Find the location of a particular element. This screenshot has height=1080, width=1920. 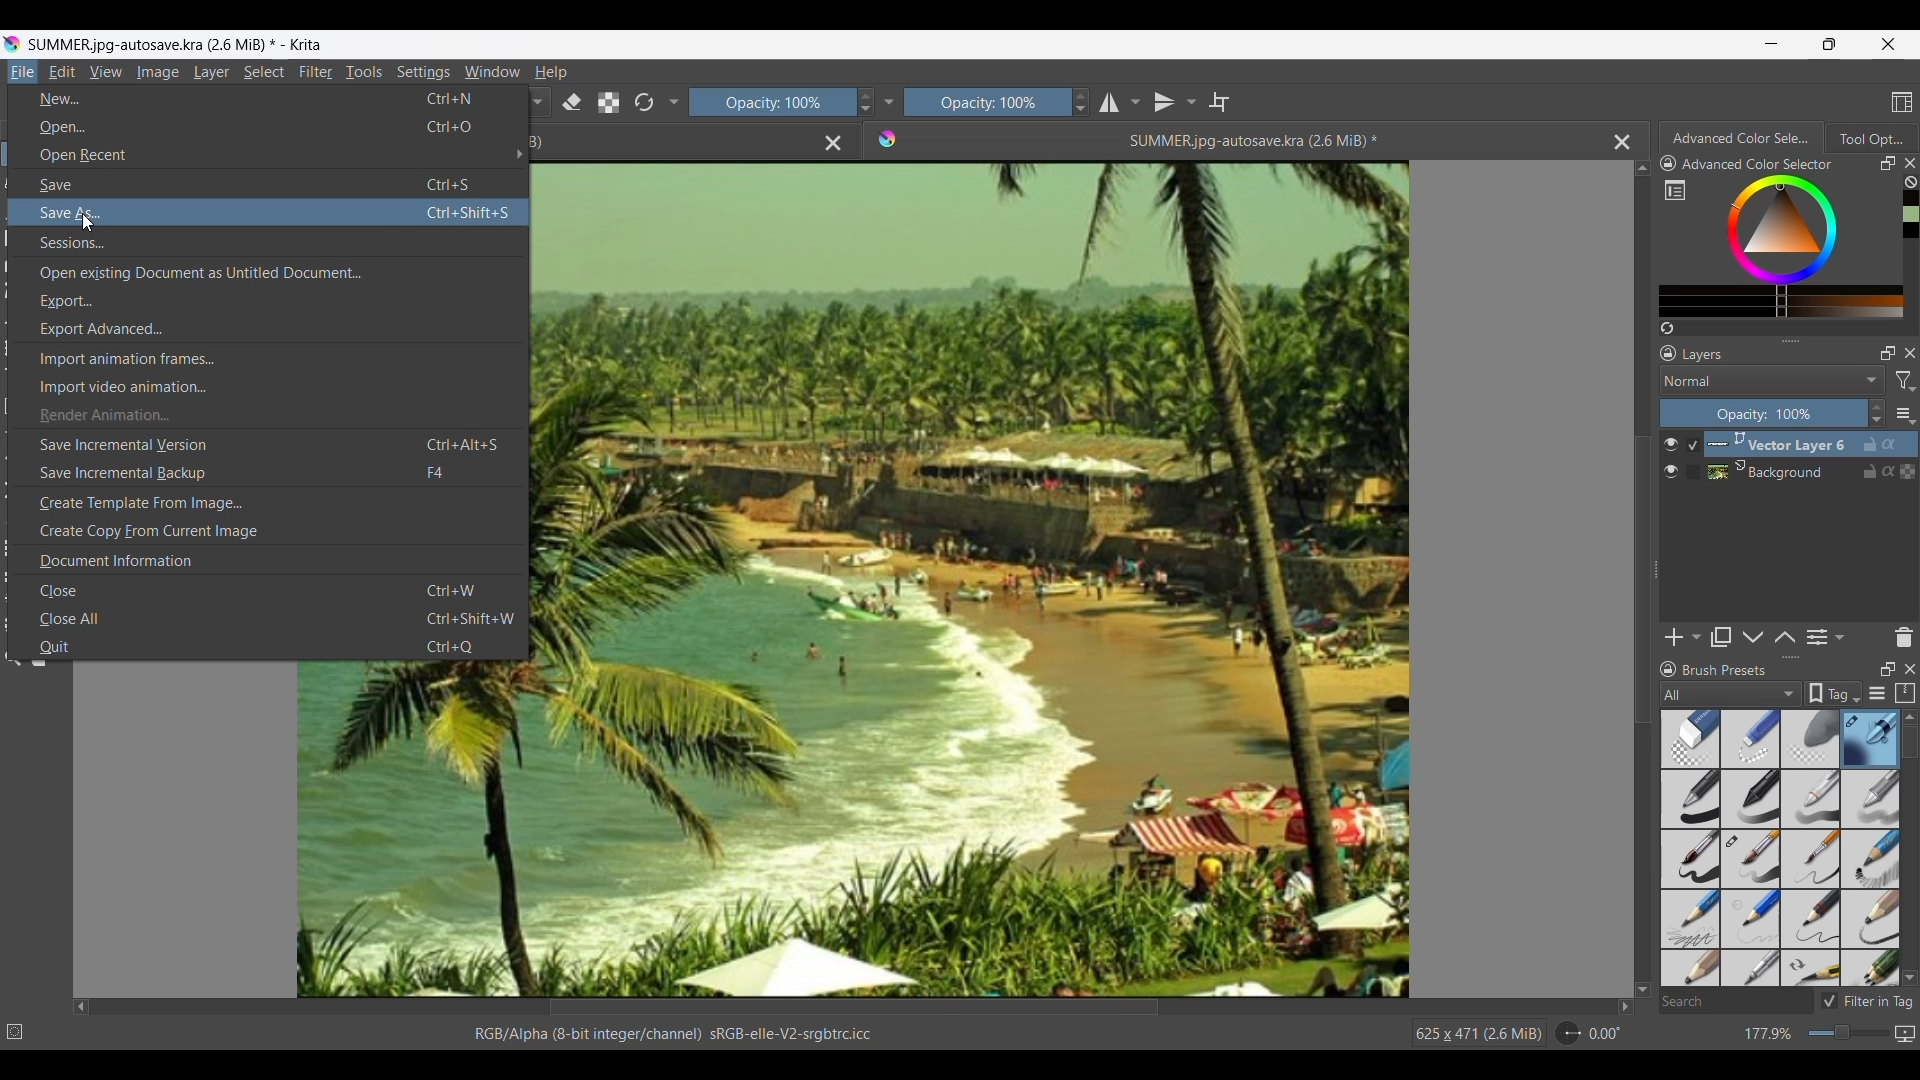

File details is located at coordinates (672, 1034).